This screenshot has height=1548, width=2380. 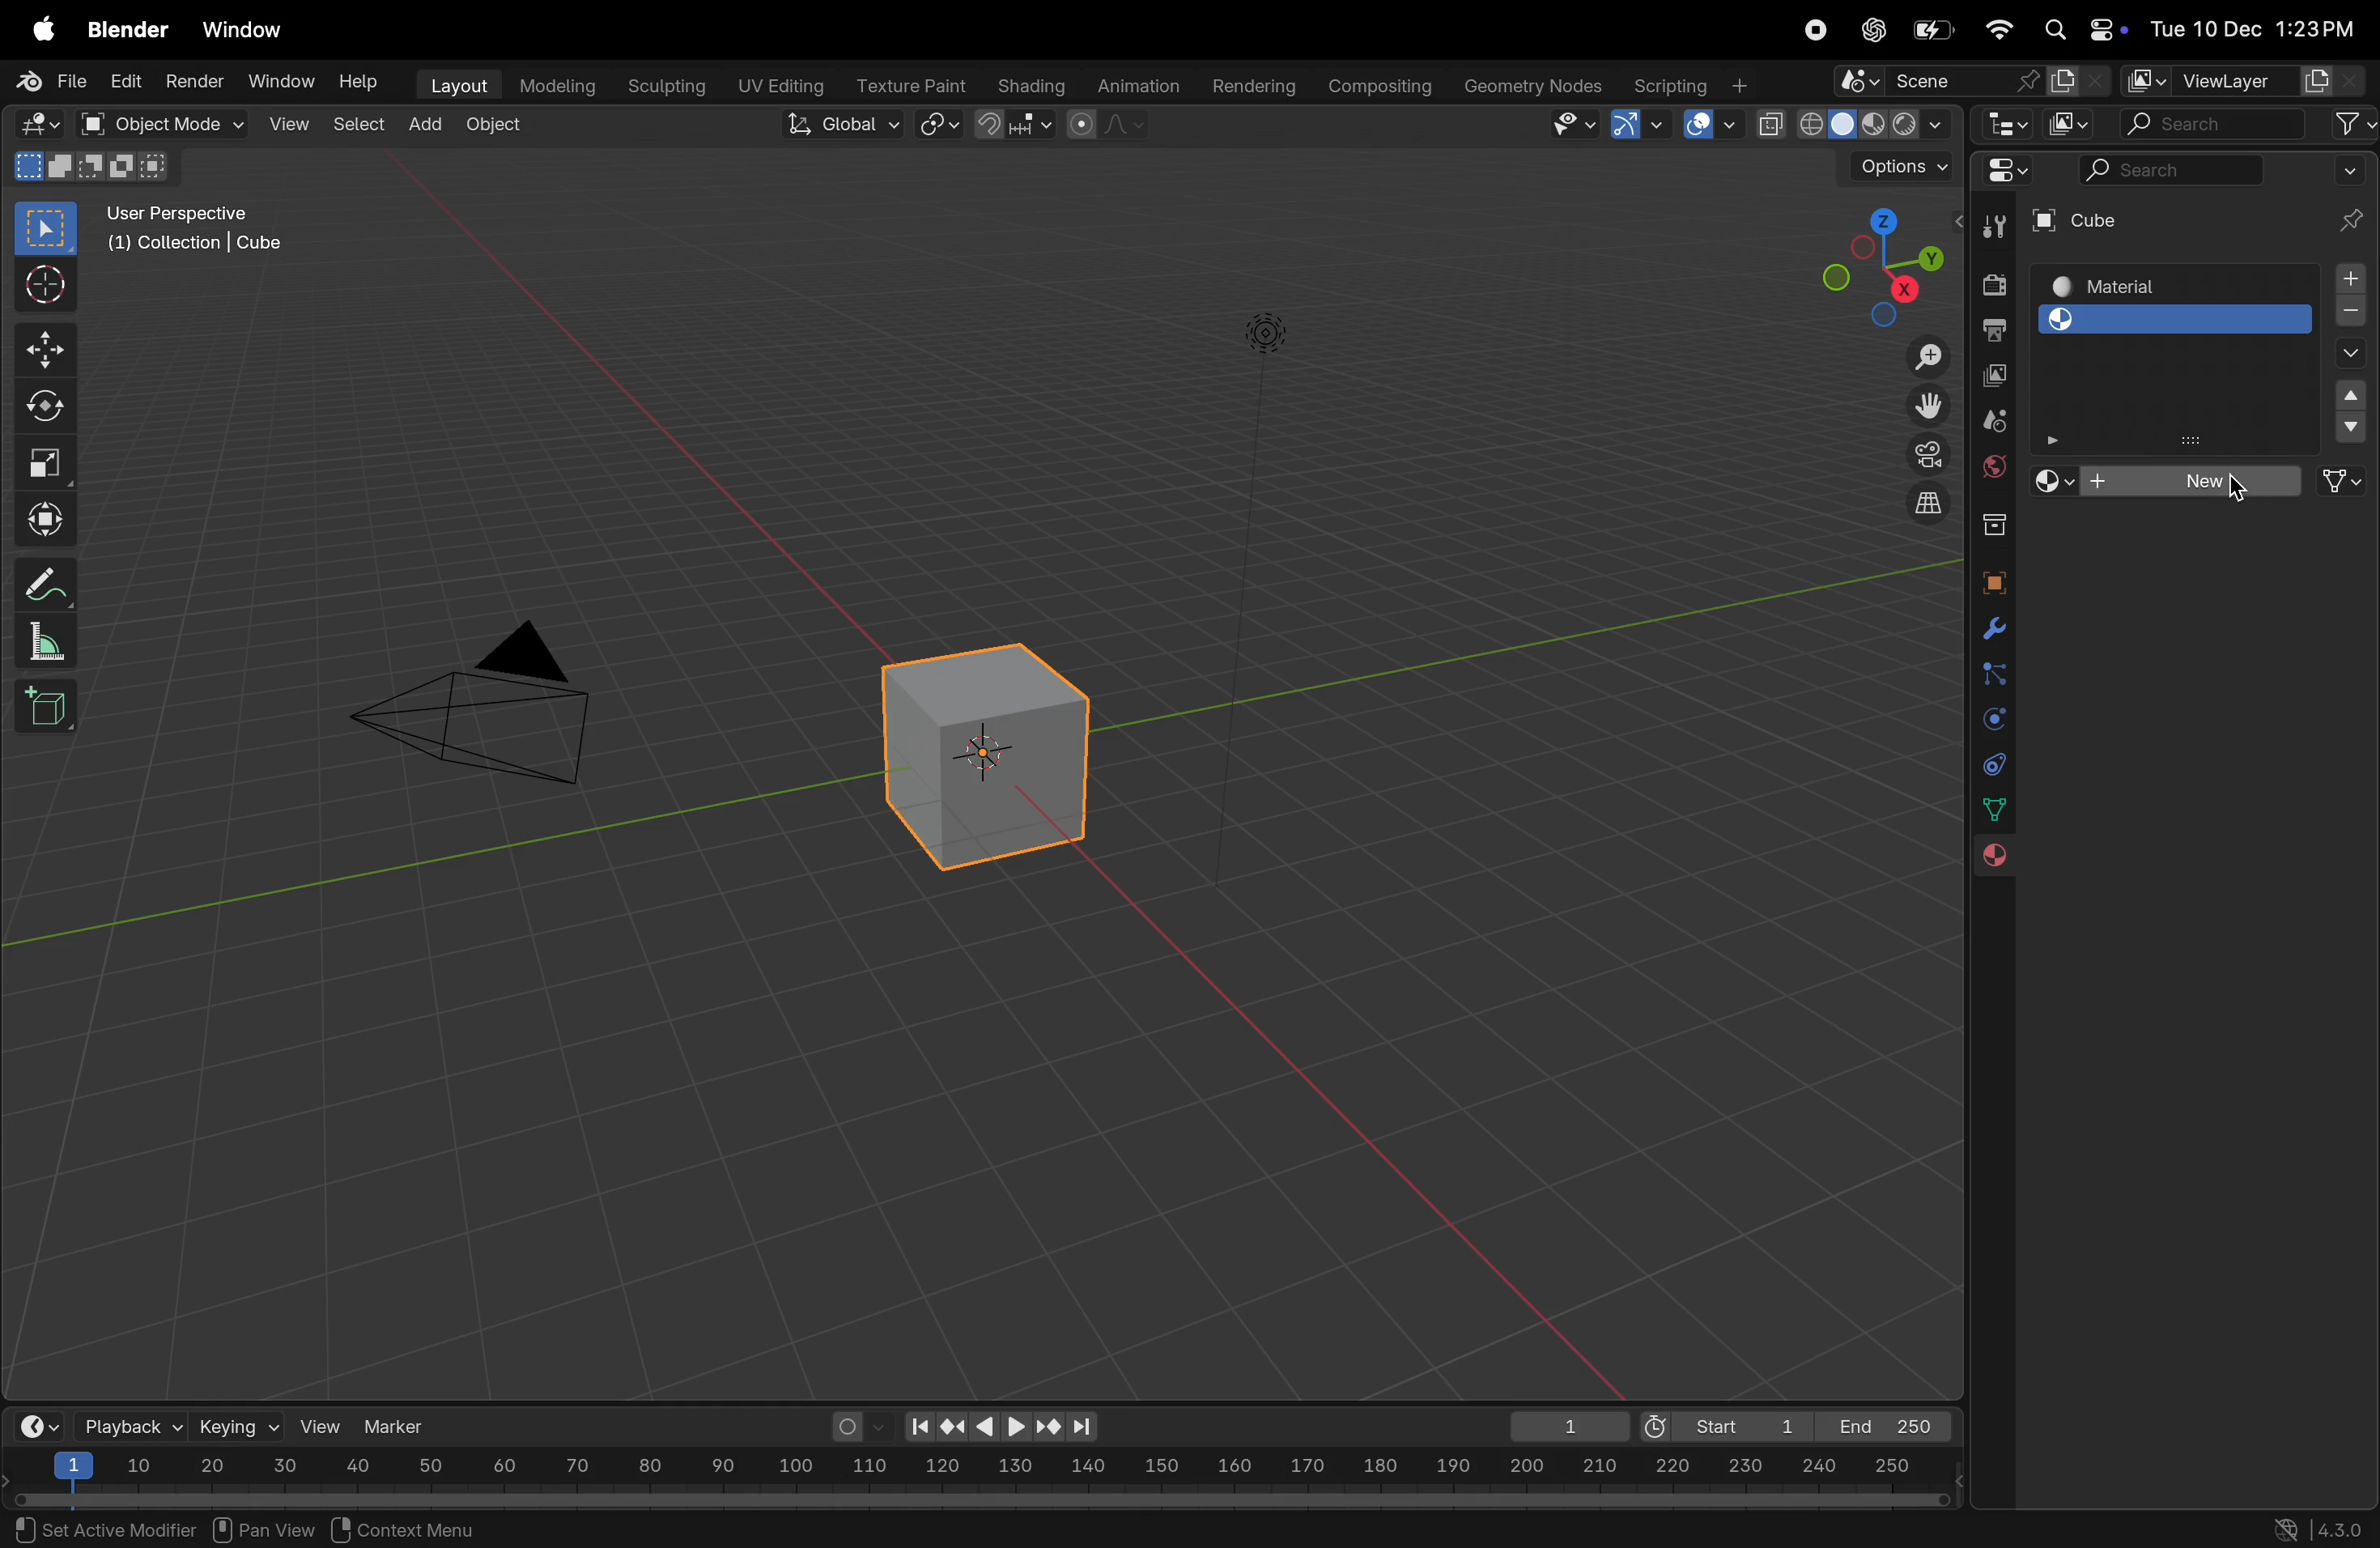 What do you see at coordinates (207, 228) in the screenshot?
I see `user perspective` at bounding box center [207, 228].